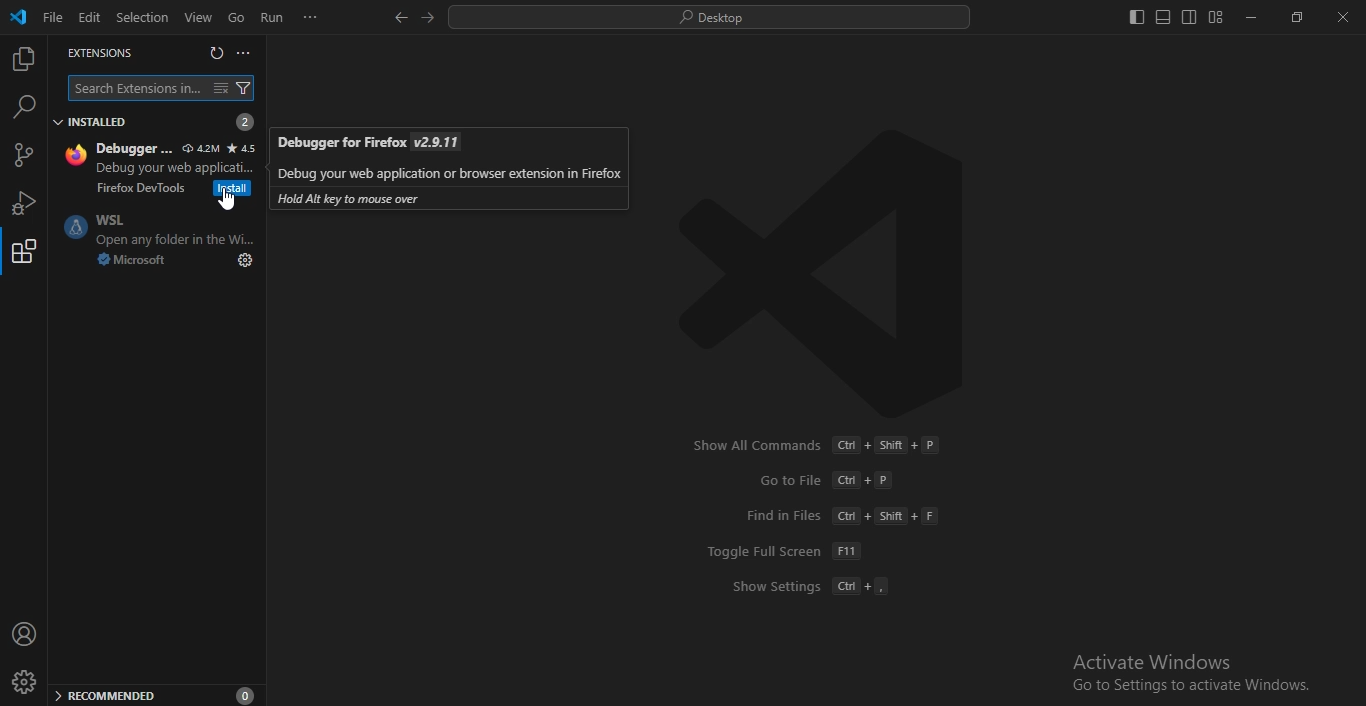 This screenshot has height=706, width=1366. Describe the element at coordinates (246, 88) in the screenshot. I see `filter extensions` at that location.